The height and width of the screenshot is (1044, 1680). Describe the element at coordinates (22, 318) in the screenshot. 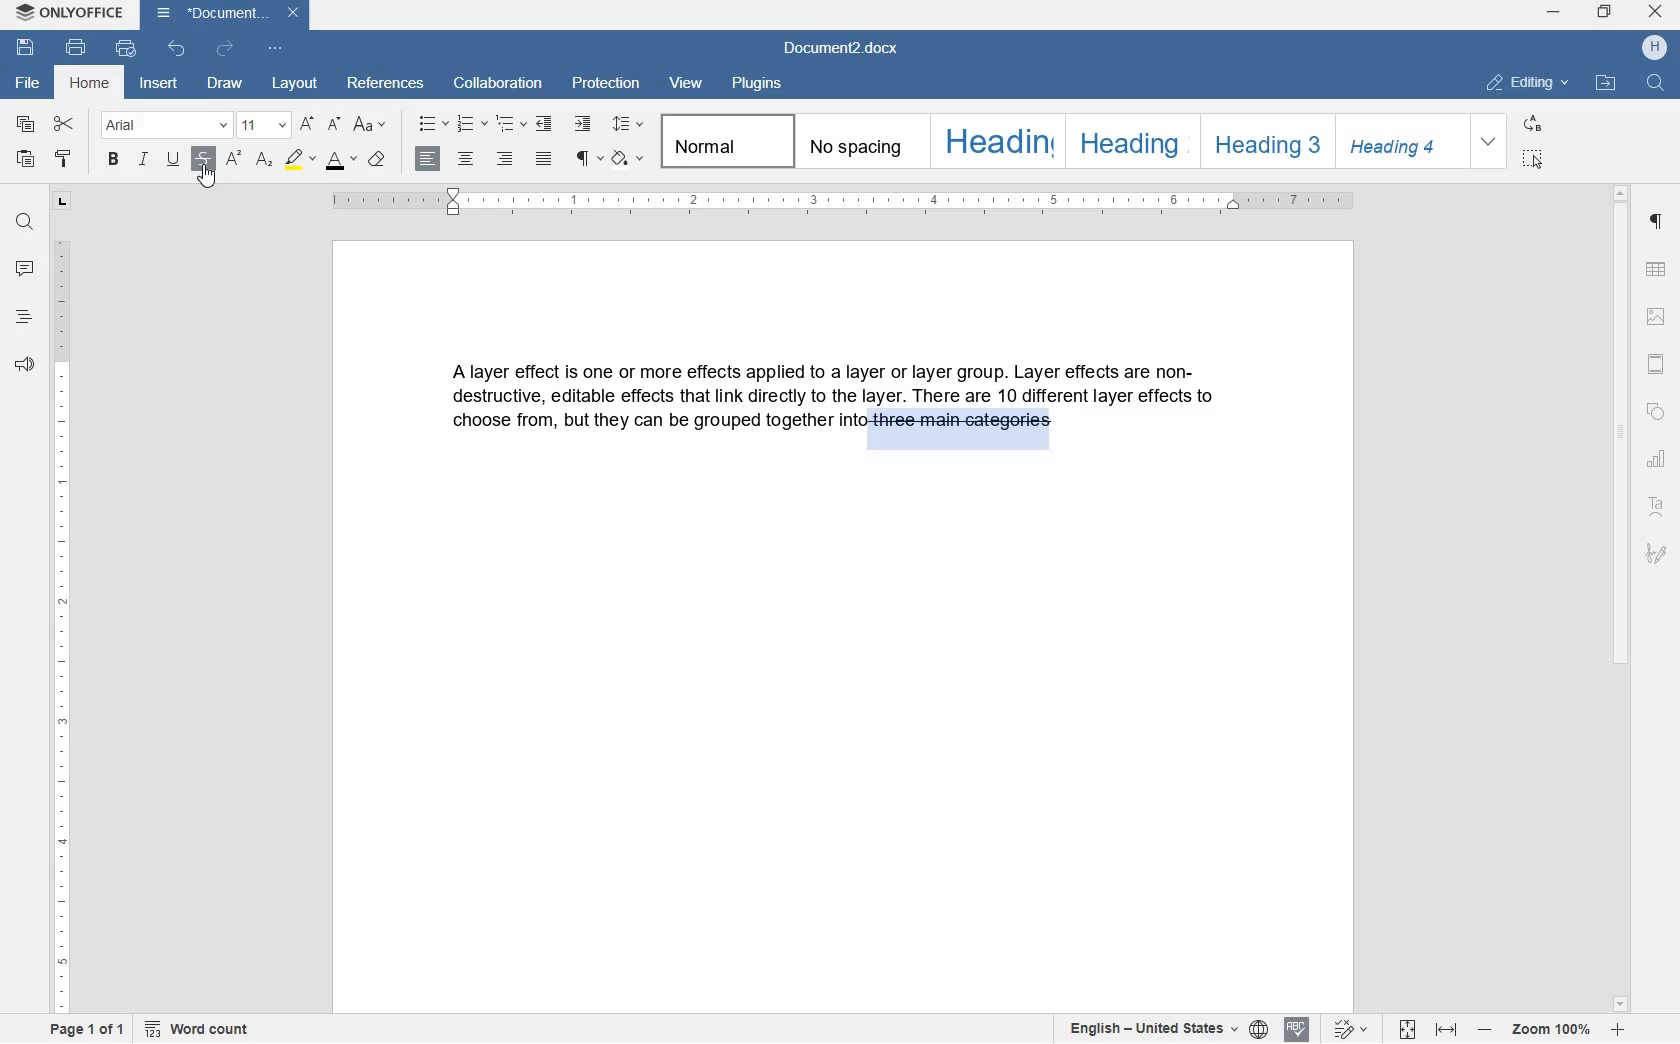

I see `heading ` at that location.